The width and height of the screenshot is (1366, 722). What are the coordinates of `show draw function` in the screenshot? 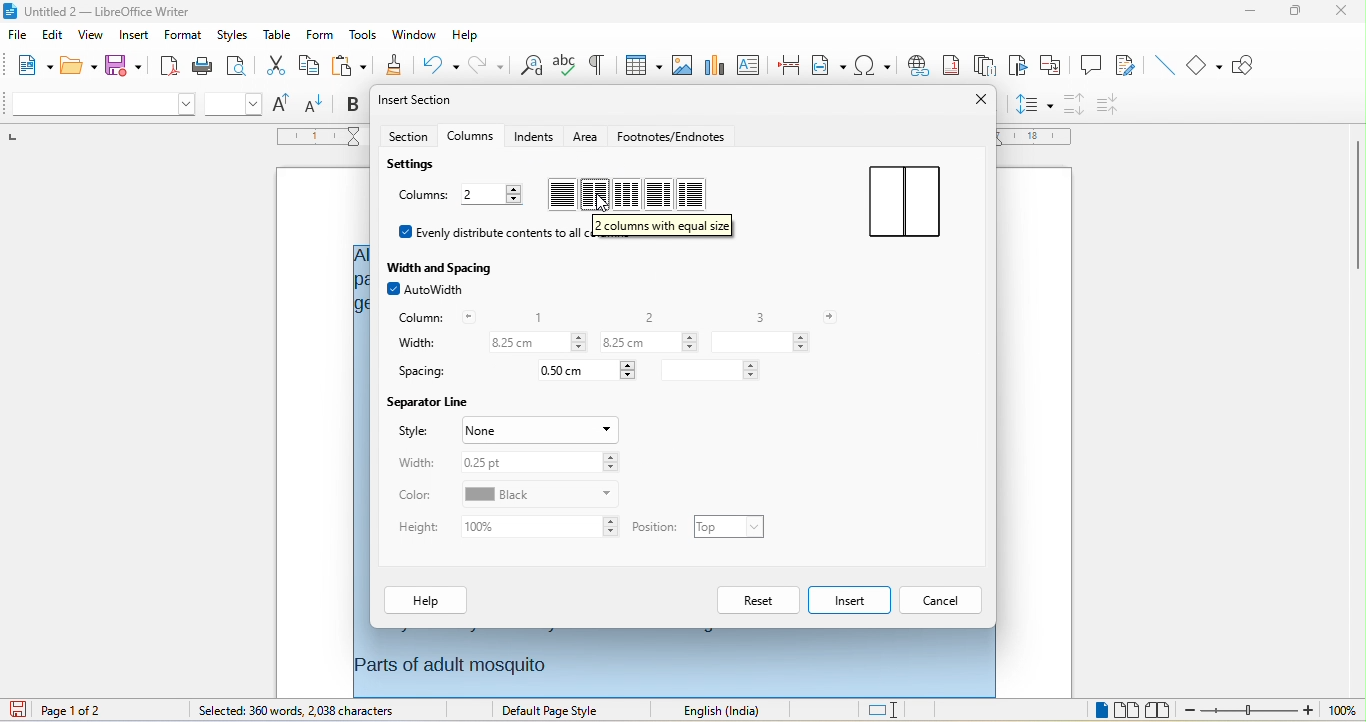 It's located at (1244, 65).